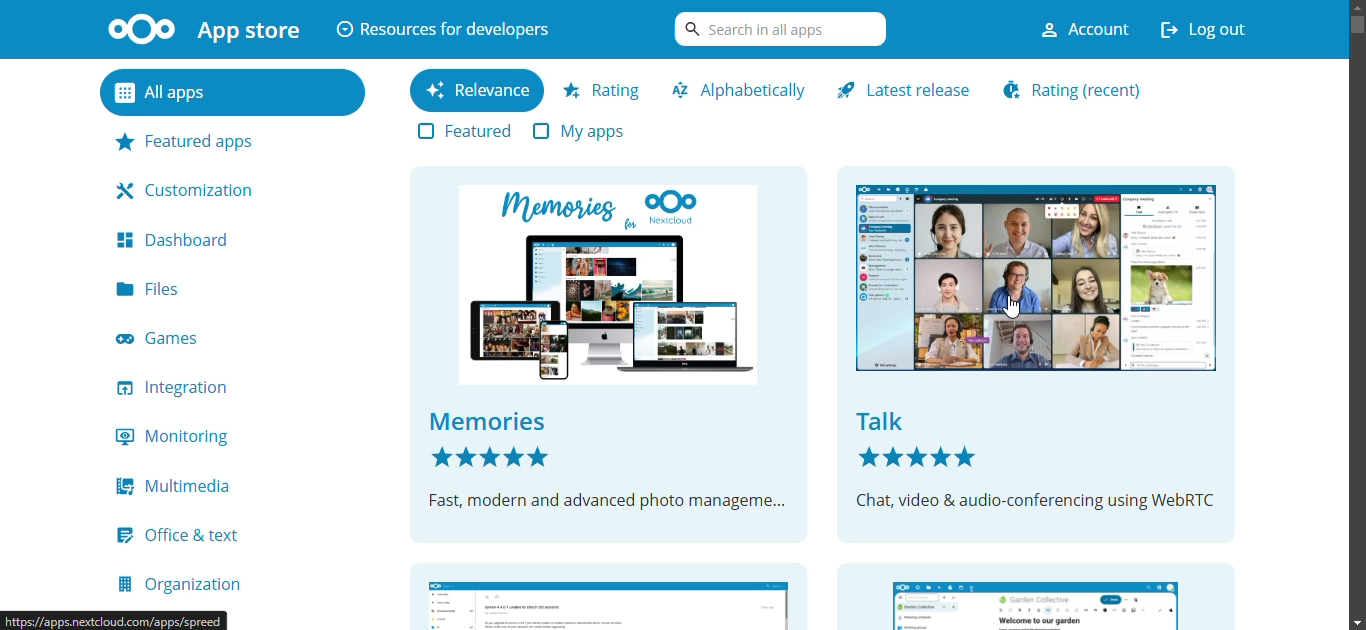 This screenshot has height=630, width=1366. What do you see at coordinates (175, 338) in the screenshot?
I see `games` at bounding box center [175, 338].